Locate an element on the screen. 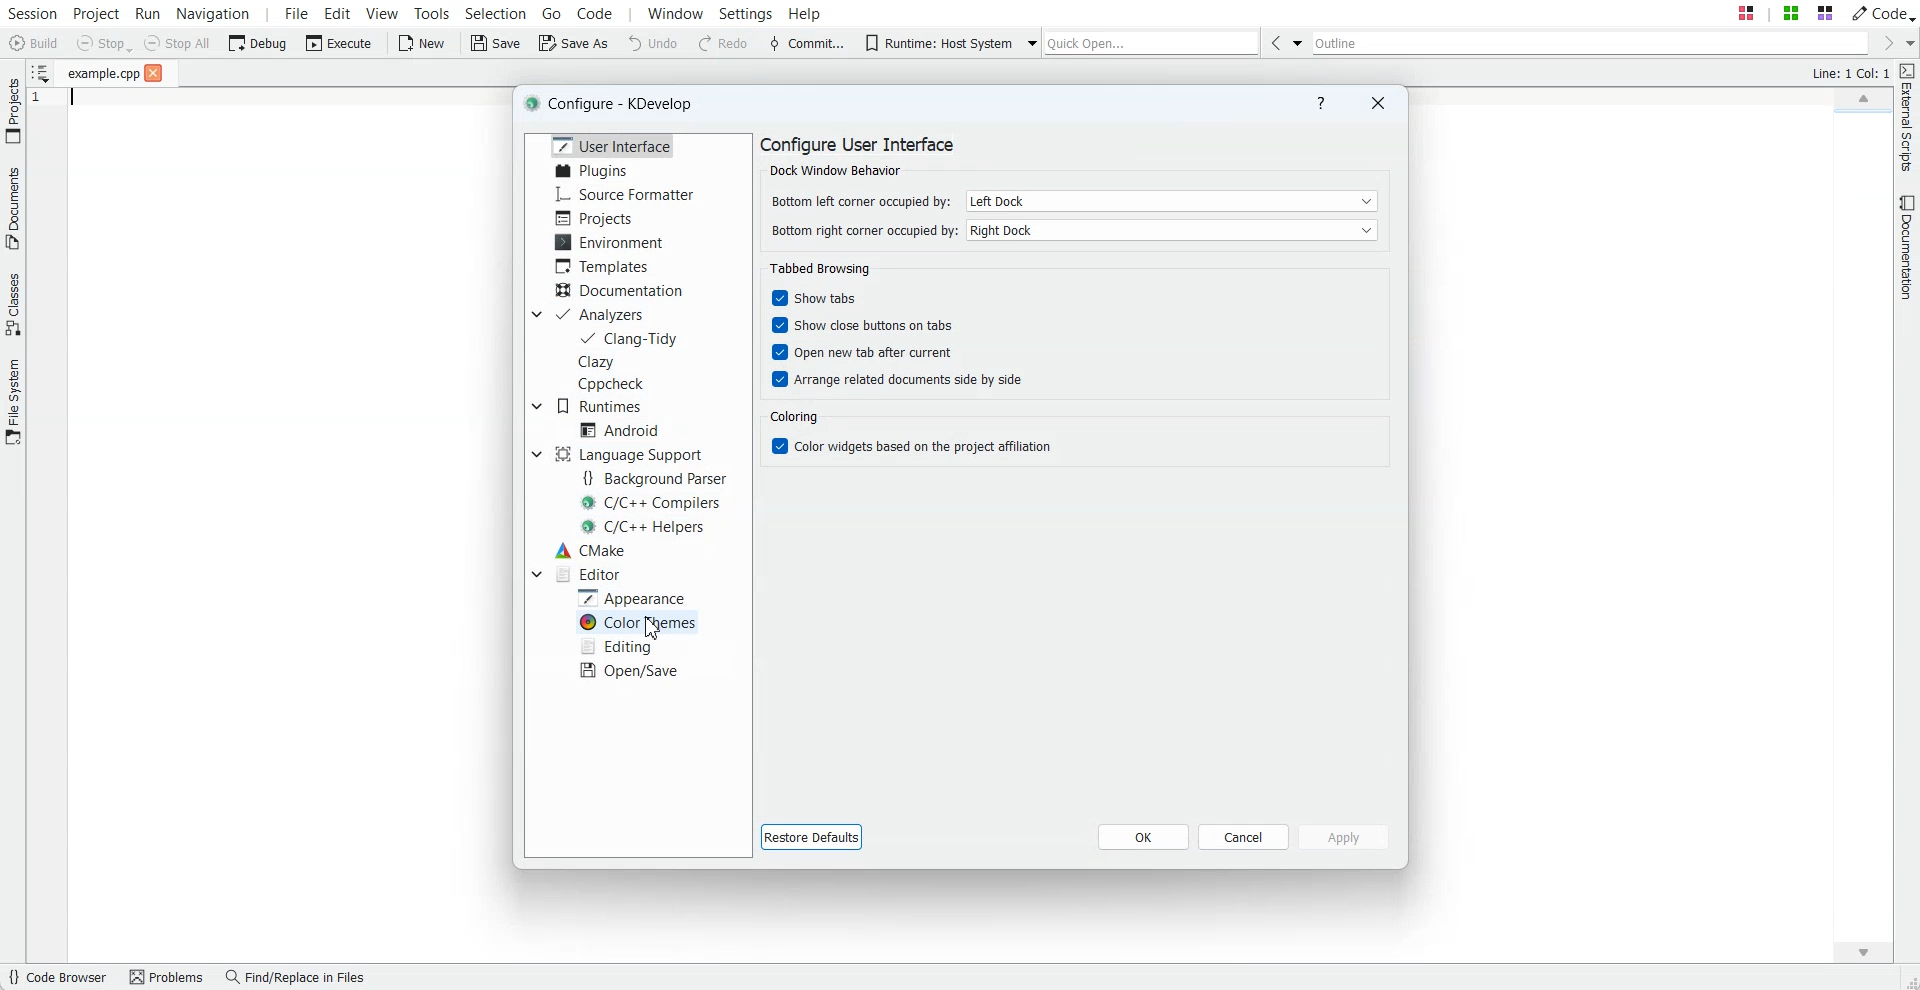  File System is located at coordinates (13, 402).